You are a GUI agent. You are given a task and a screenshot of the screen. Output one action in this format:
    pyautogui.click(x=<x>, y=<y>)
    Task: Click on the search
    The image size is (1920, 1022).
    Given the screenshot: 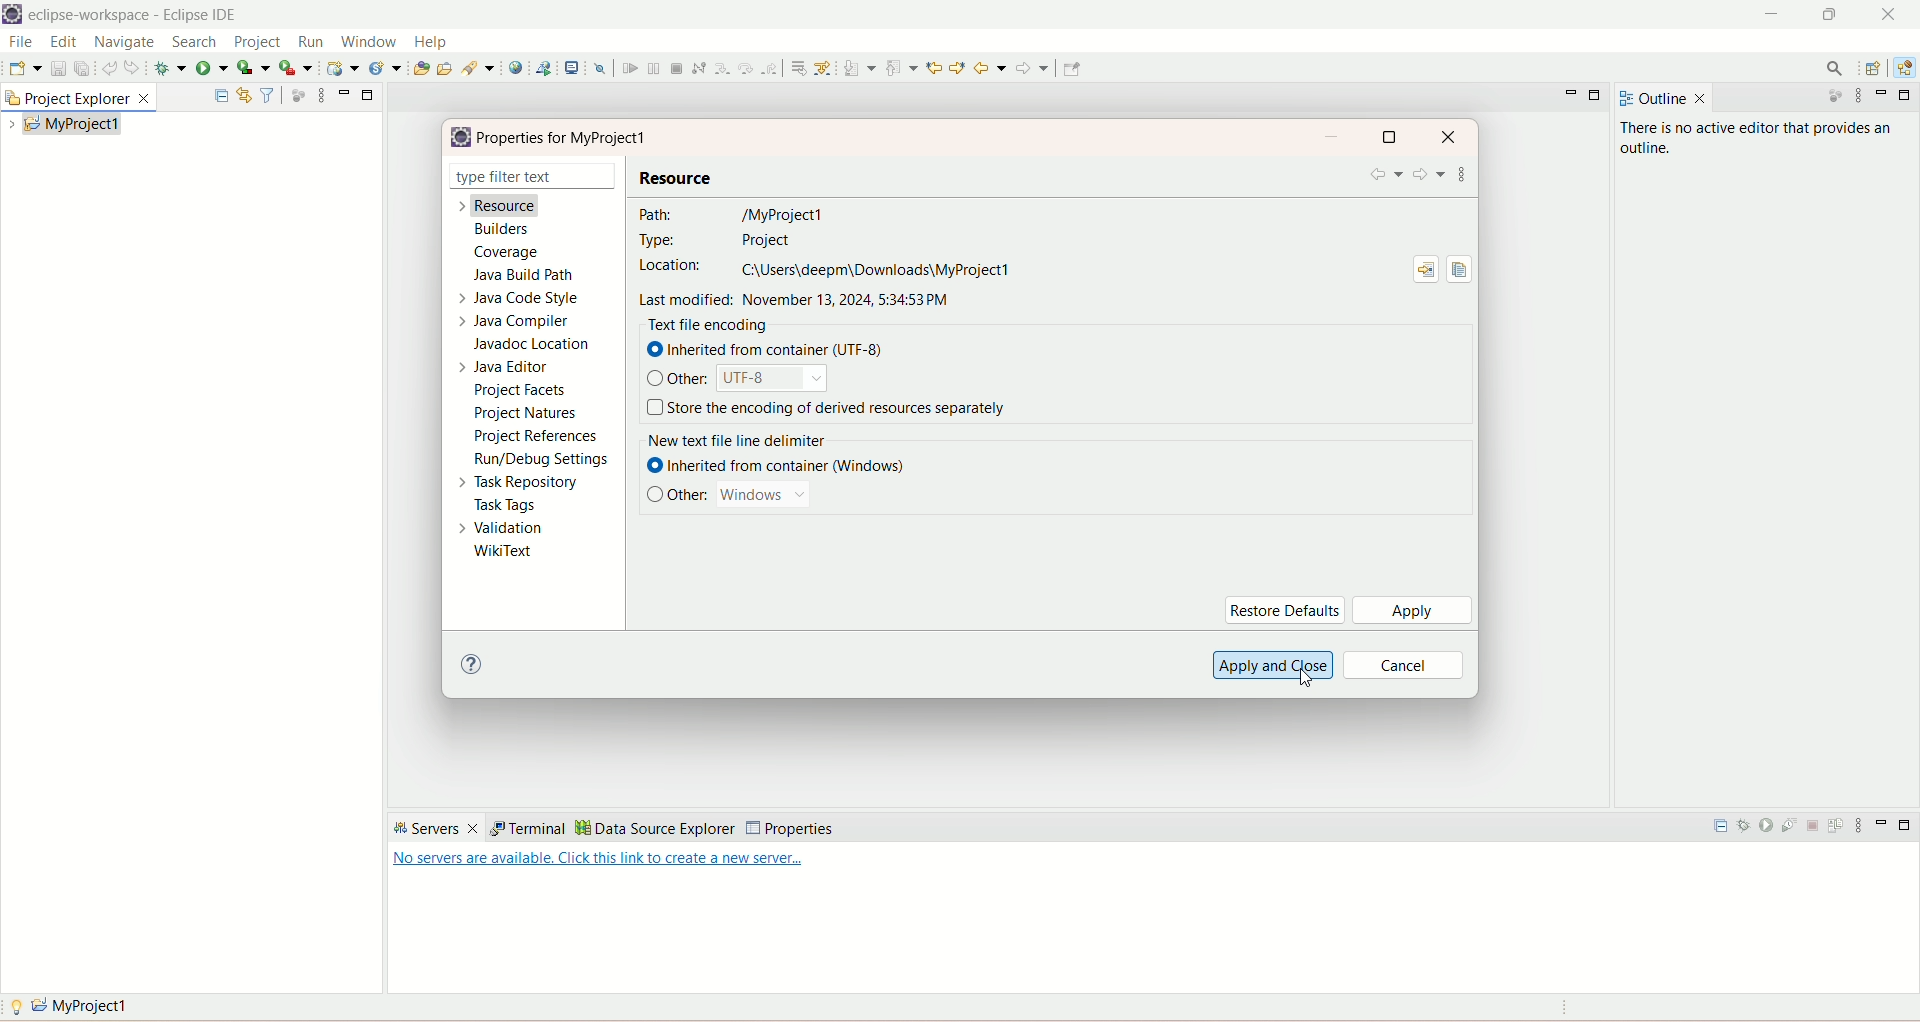 What is the action you would take?
    pyautogui.click(x=194, y=42)
    